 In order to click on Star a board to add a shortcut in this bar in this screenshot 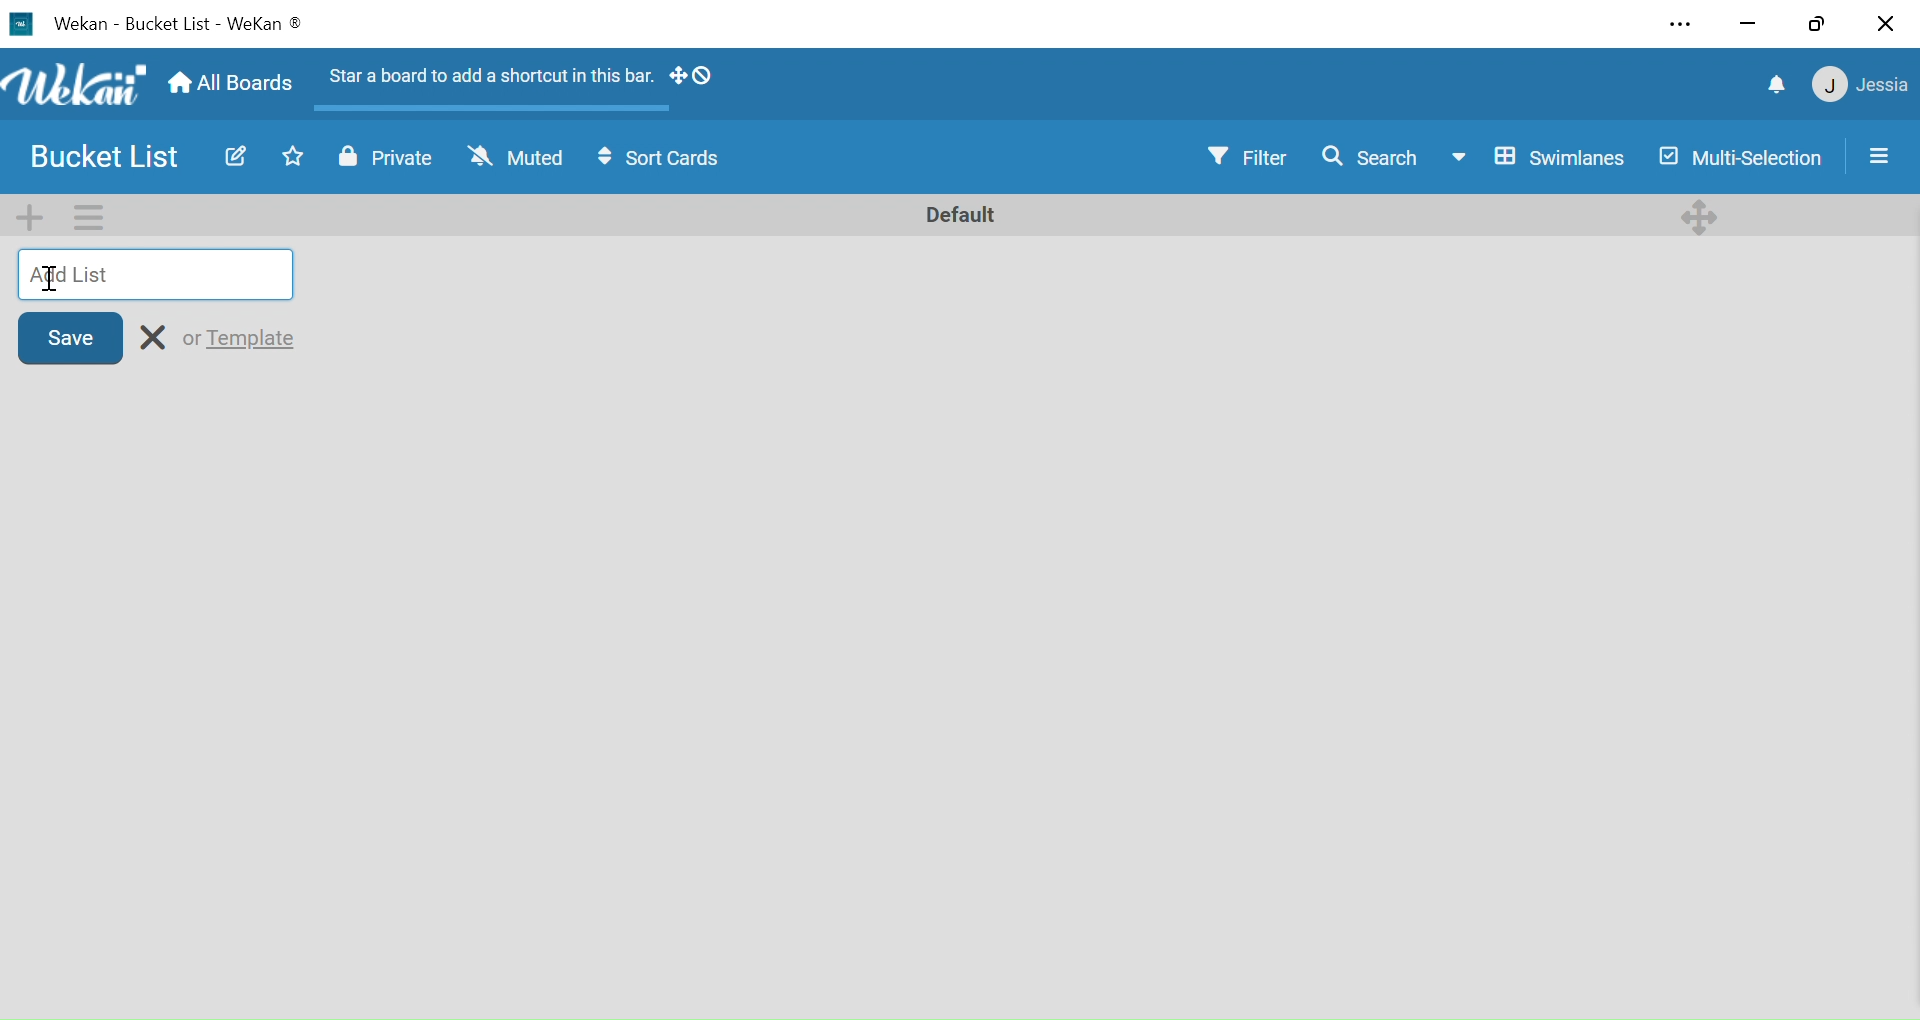, I will do `click(485, 80)`.